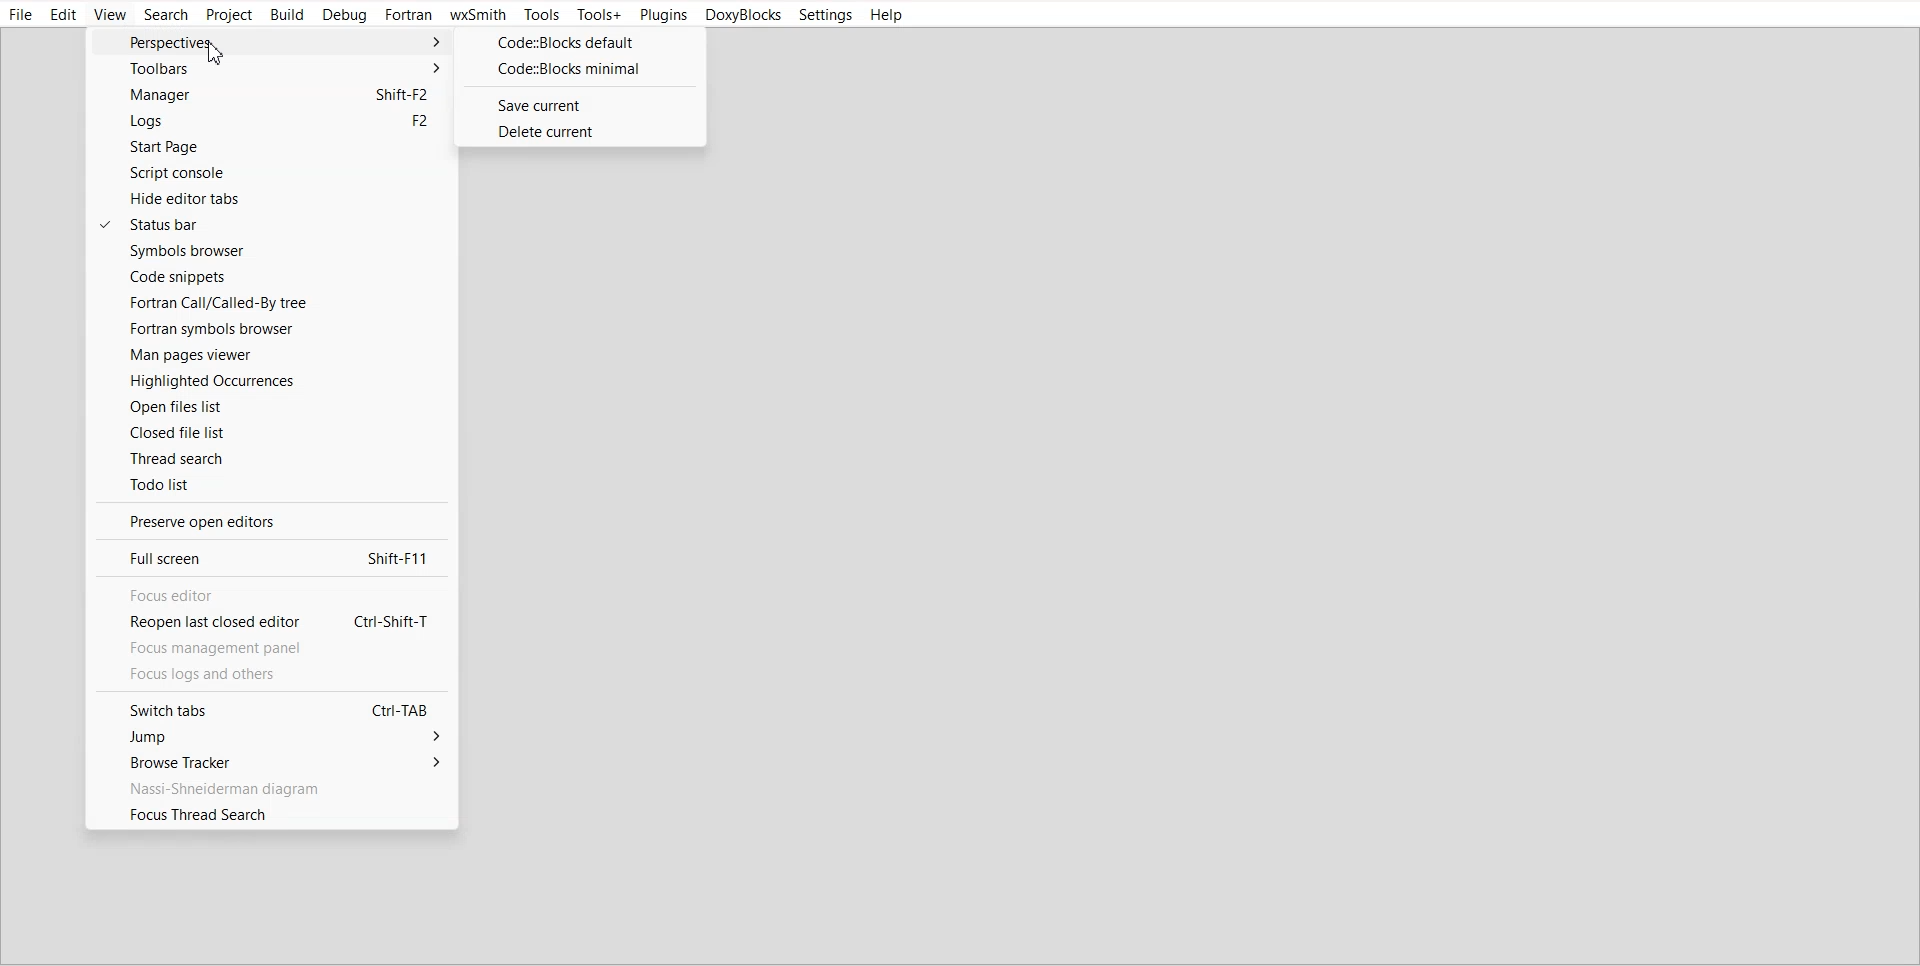 The height and width of the screenshot is (966, 1920). What do you see at coordinates (266, 95) in the screenshot?
I see `Manager` at bounding box center [266, 95].